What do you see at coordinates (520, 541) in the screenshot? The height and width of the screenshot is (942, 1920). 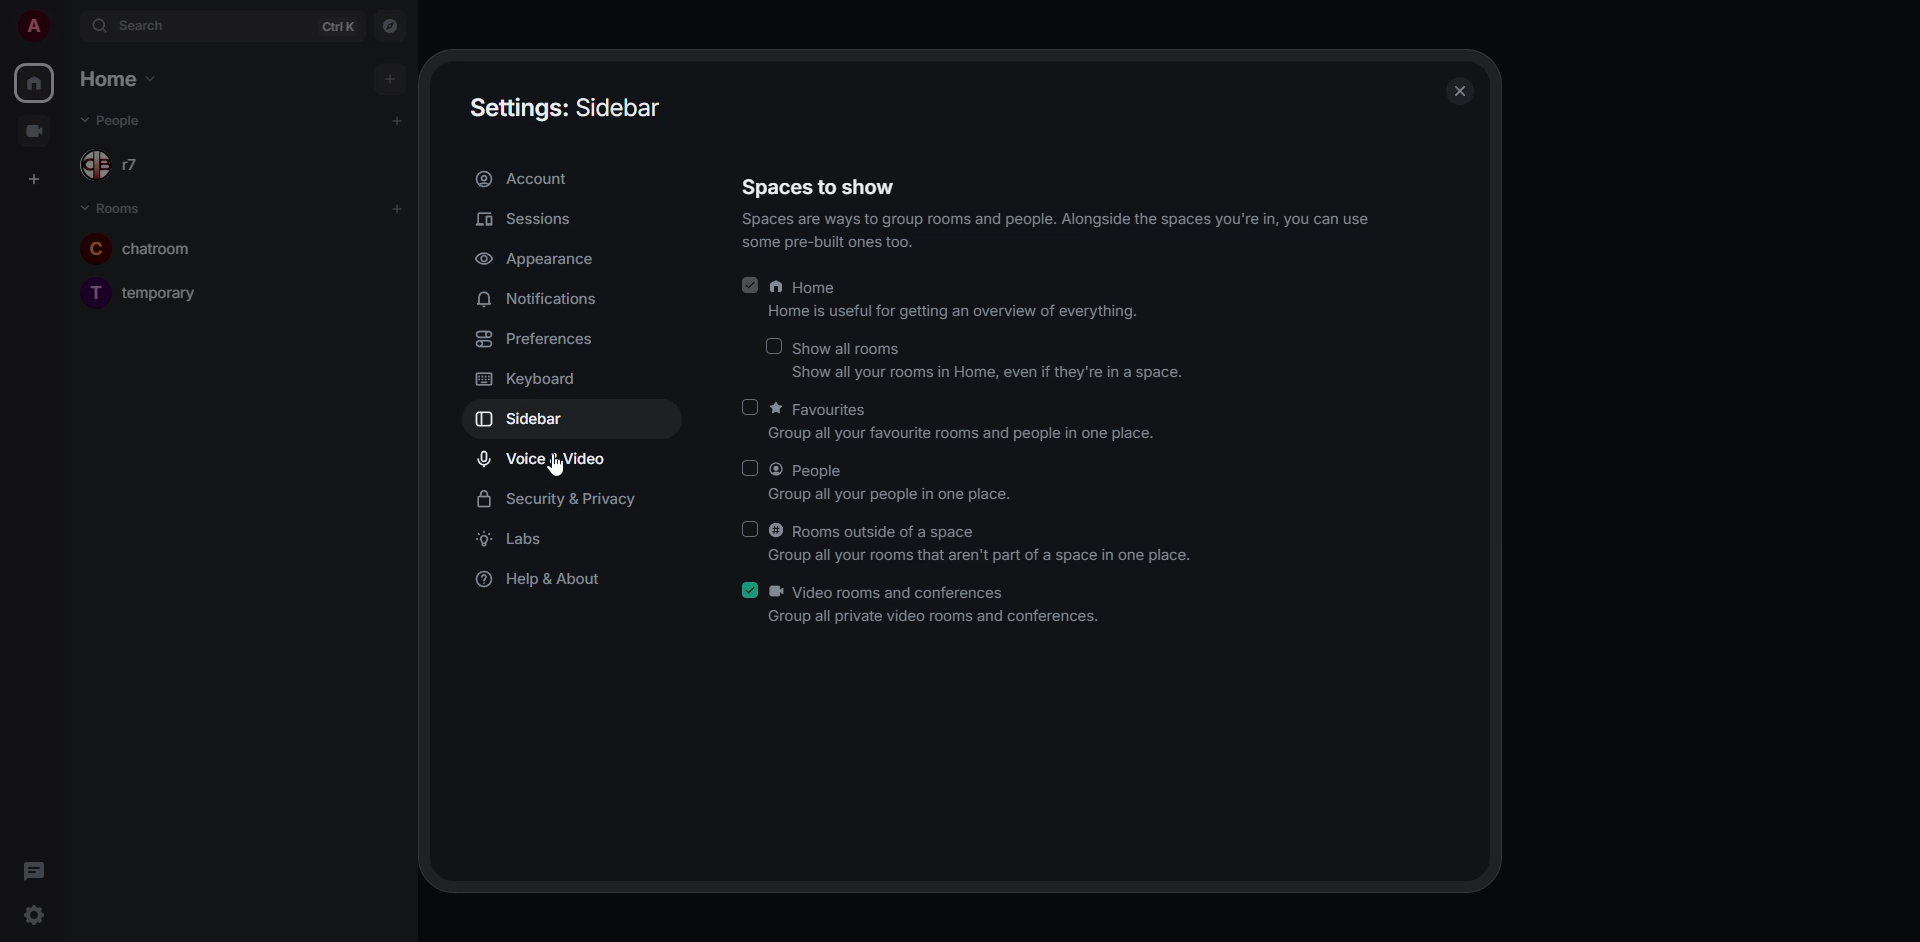 I see `labs` at bounding box center [520, 541].